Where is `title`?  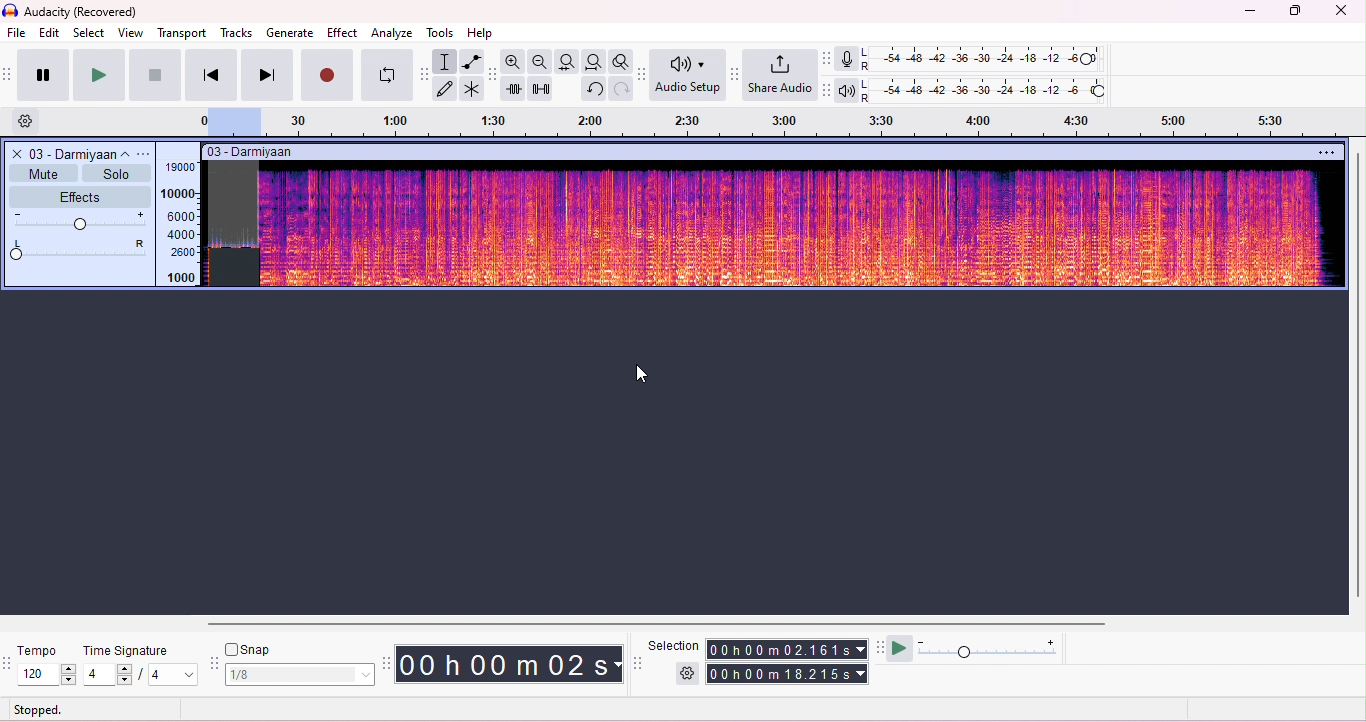
title is located at coordinates (73, 12).